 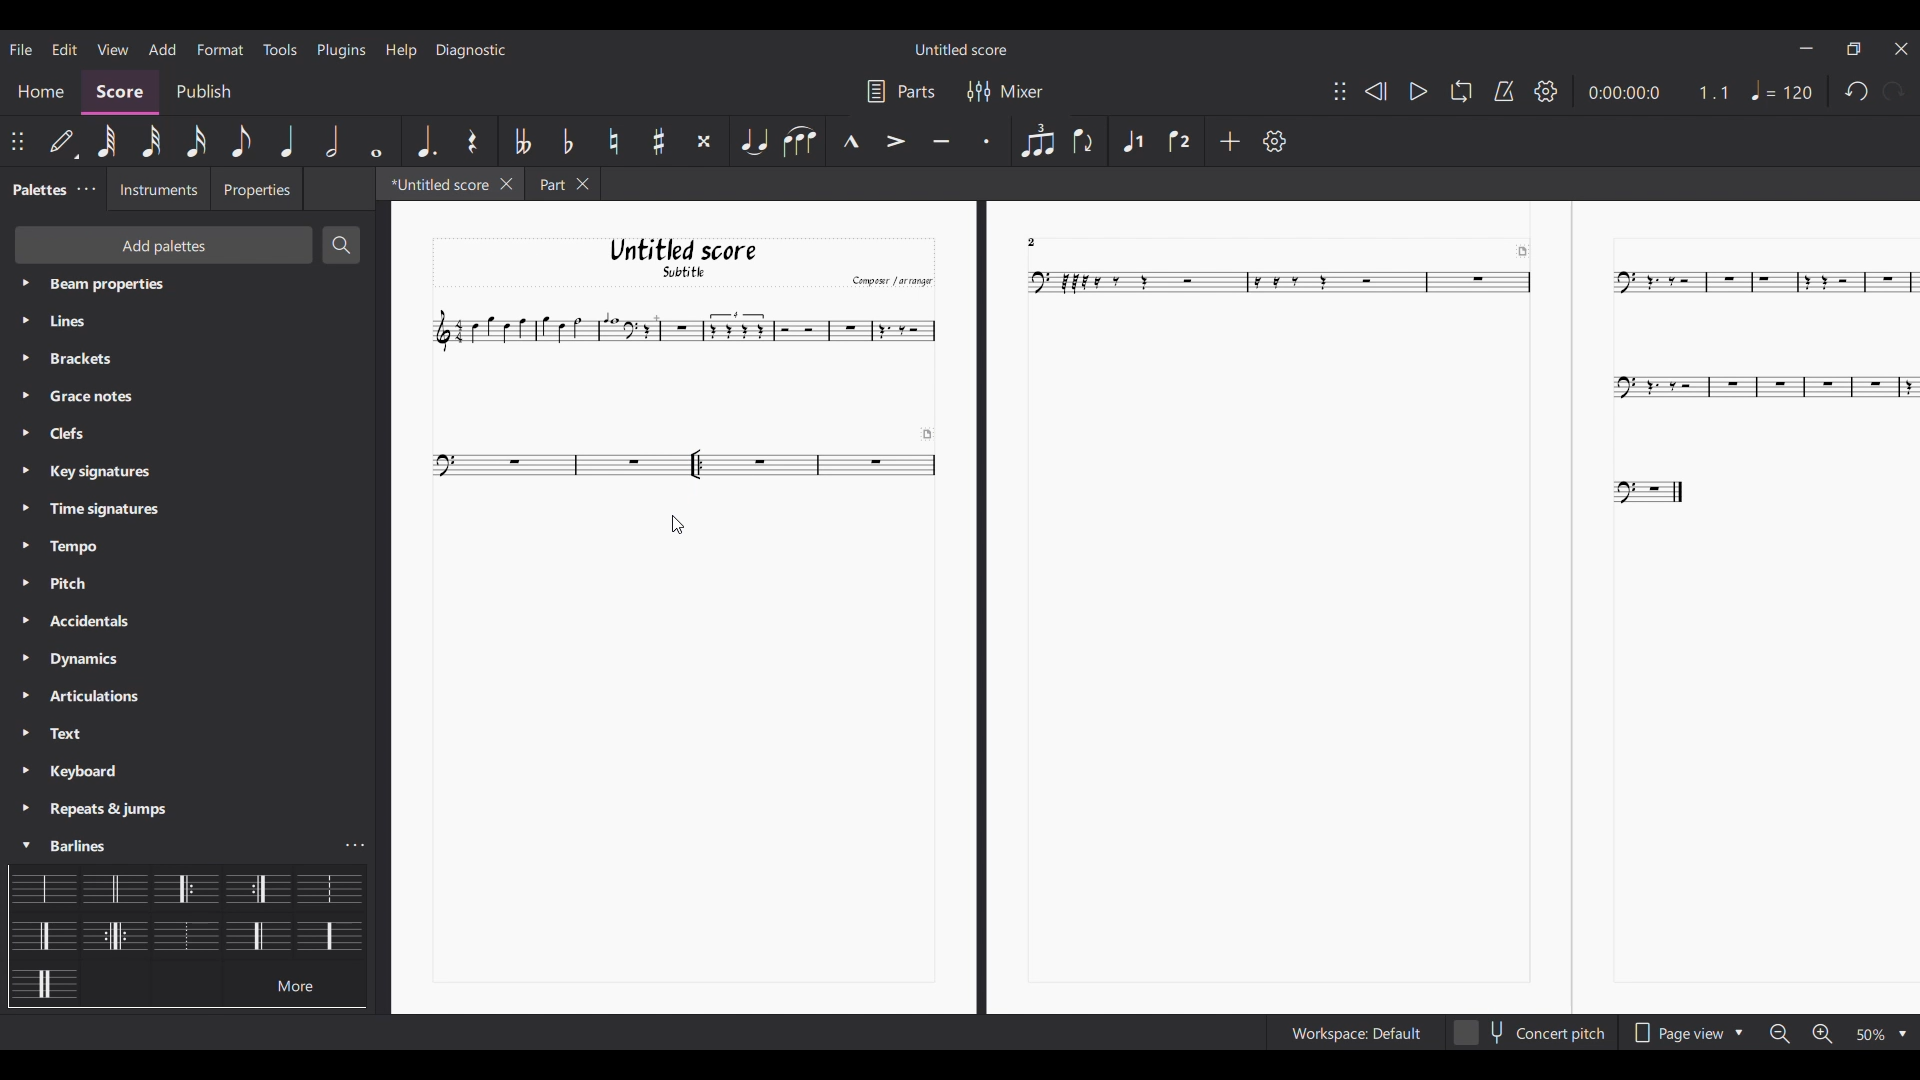 I want to click on Parts settings, so click(x=901, y=91).